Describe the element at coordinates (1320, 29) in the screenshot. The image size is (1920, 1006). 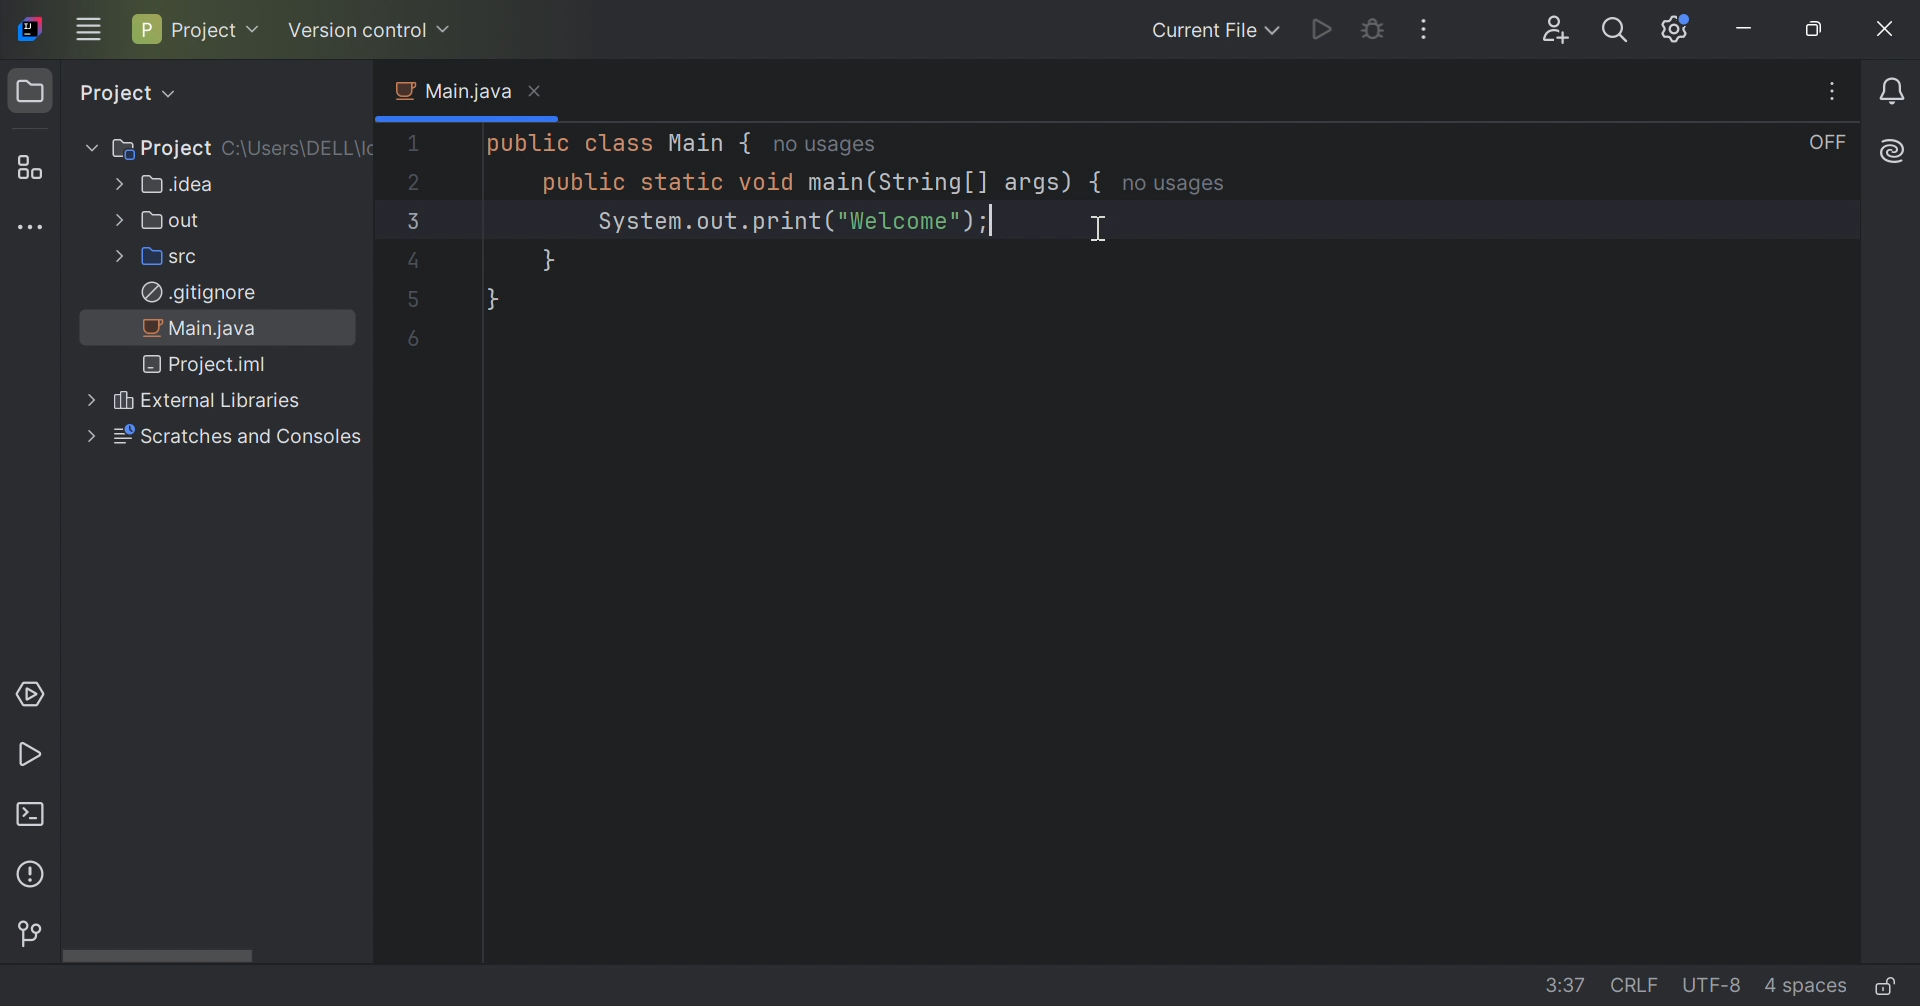
I see `Run` at that location.